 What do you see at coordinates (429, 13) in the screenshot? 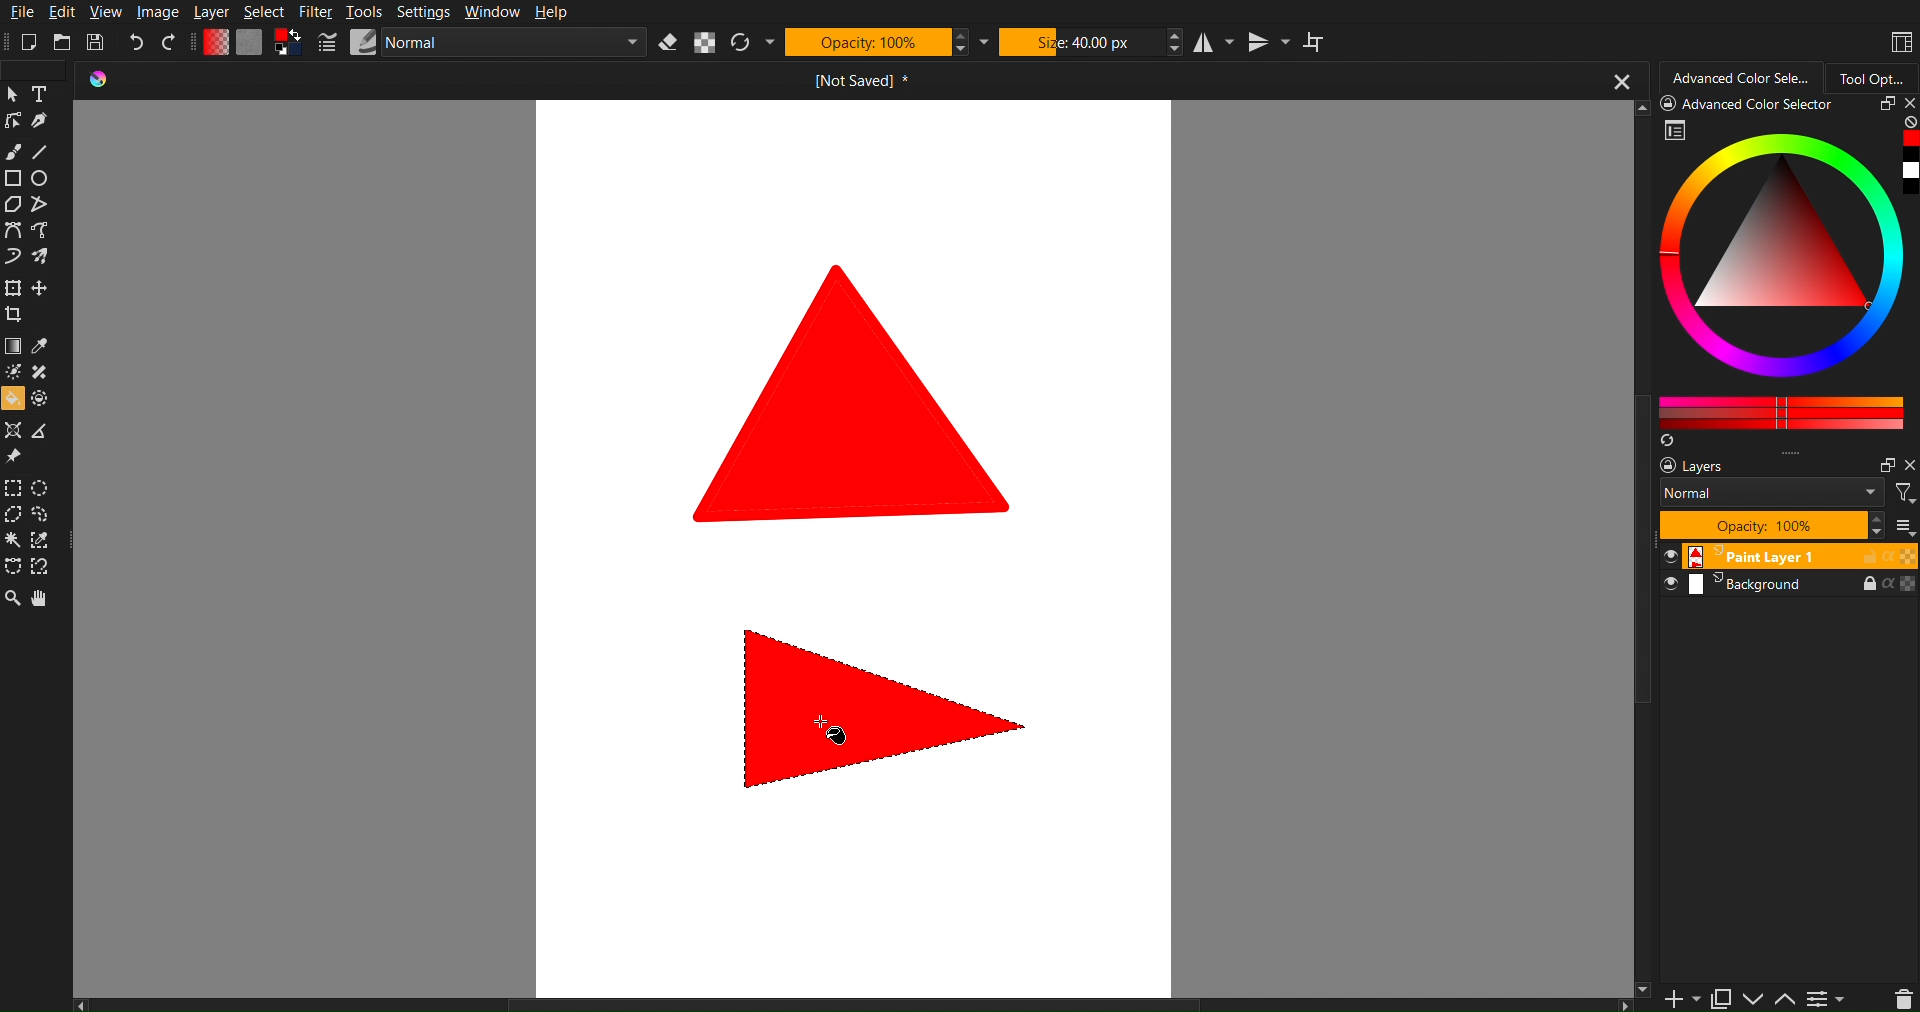
I see `Settings` at bounding box center [429, 13].